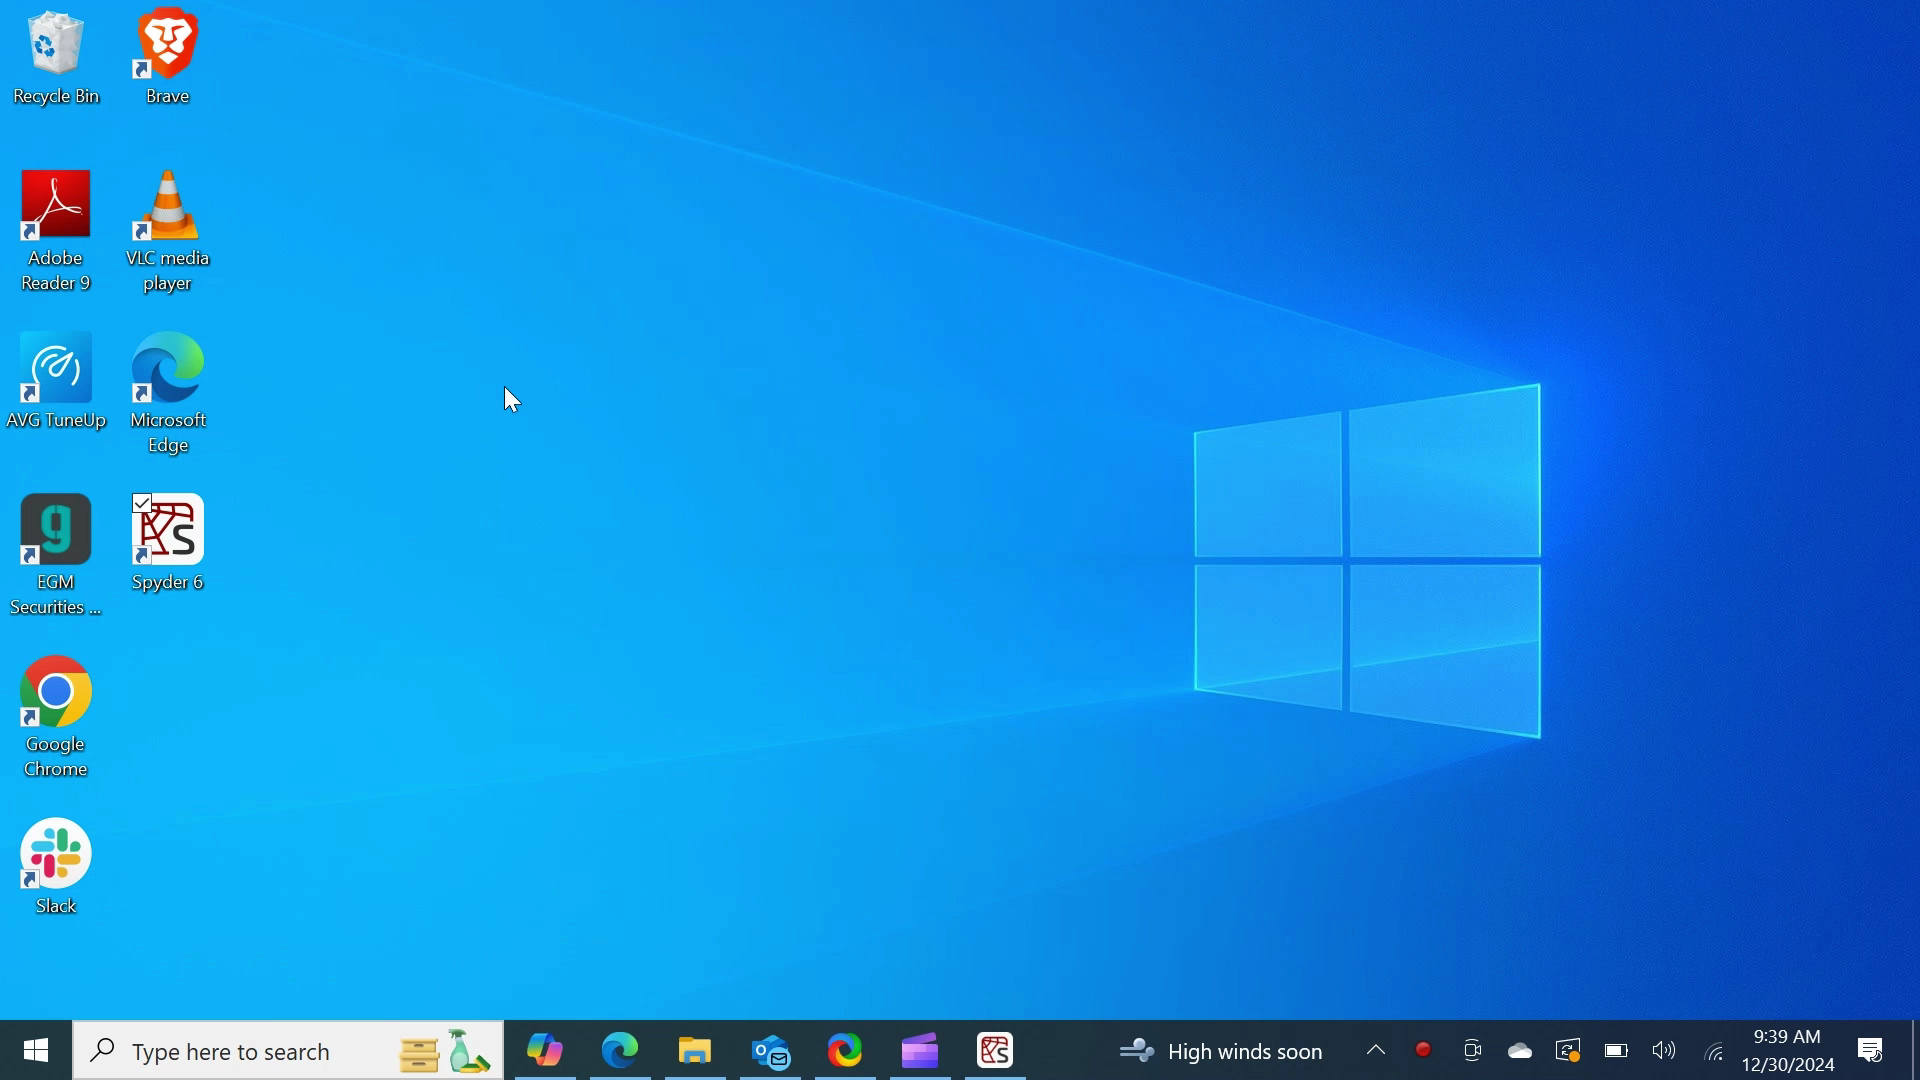 This screenshot has width=1920, height=1080. I want to click on Updates, so click(1219, 1051).